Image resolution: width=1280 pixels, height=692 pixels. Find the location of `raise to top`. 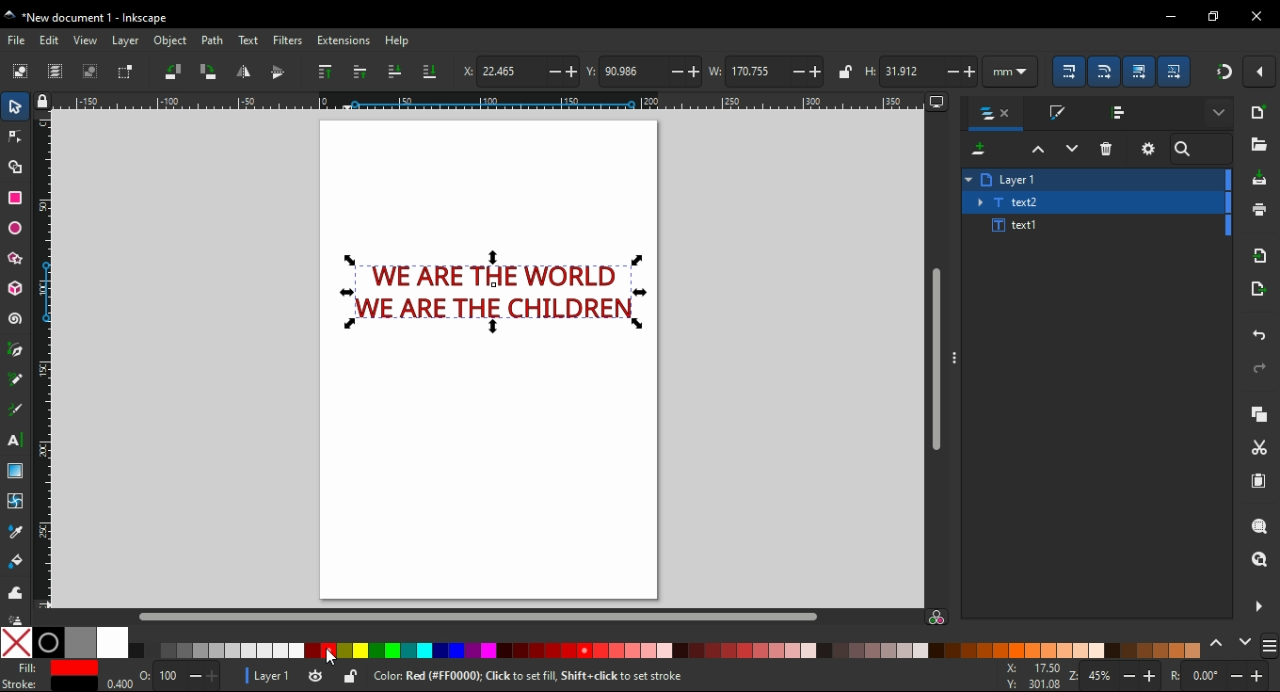

raise to top is located at coordinates (326, 73).